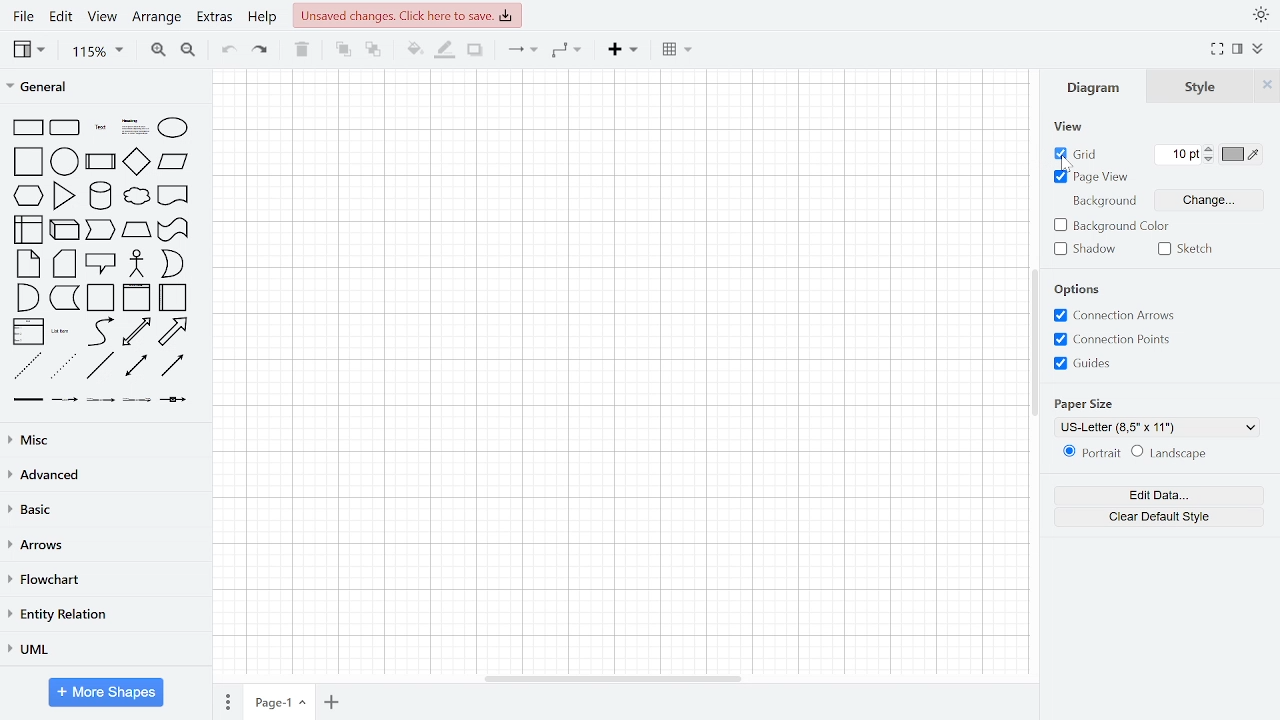  Describe the element at coordinates (1120, 339) in the screenshot. I see `connection points` at that location.